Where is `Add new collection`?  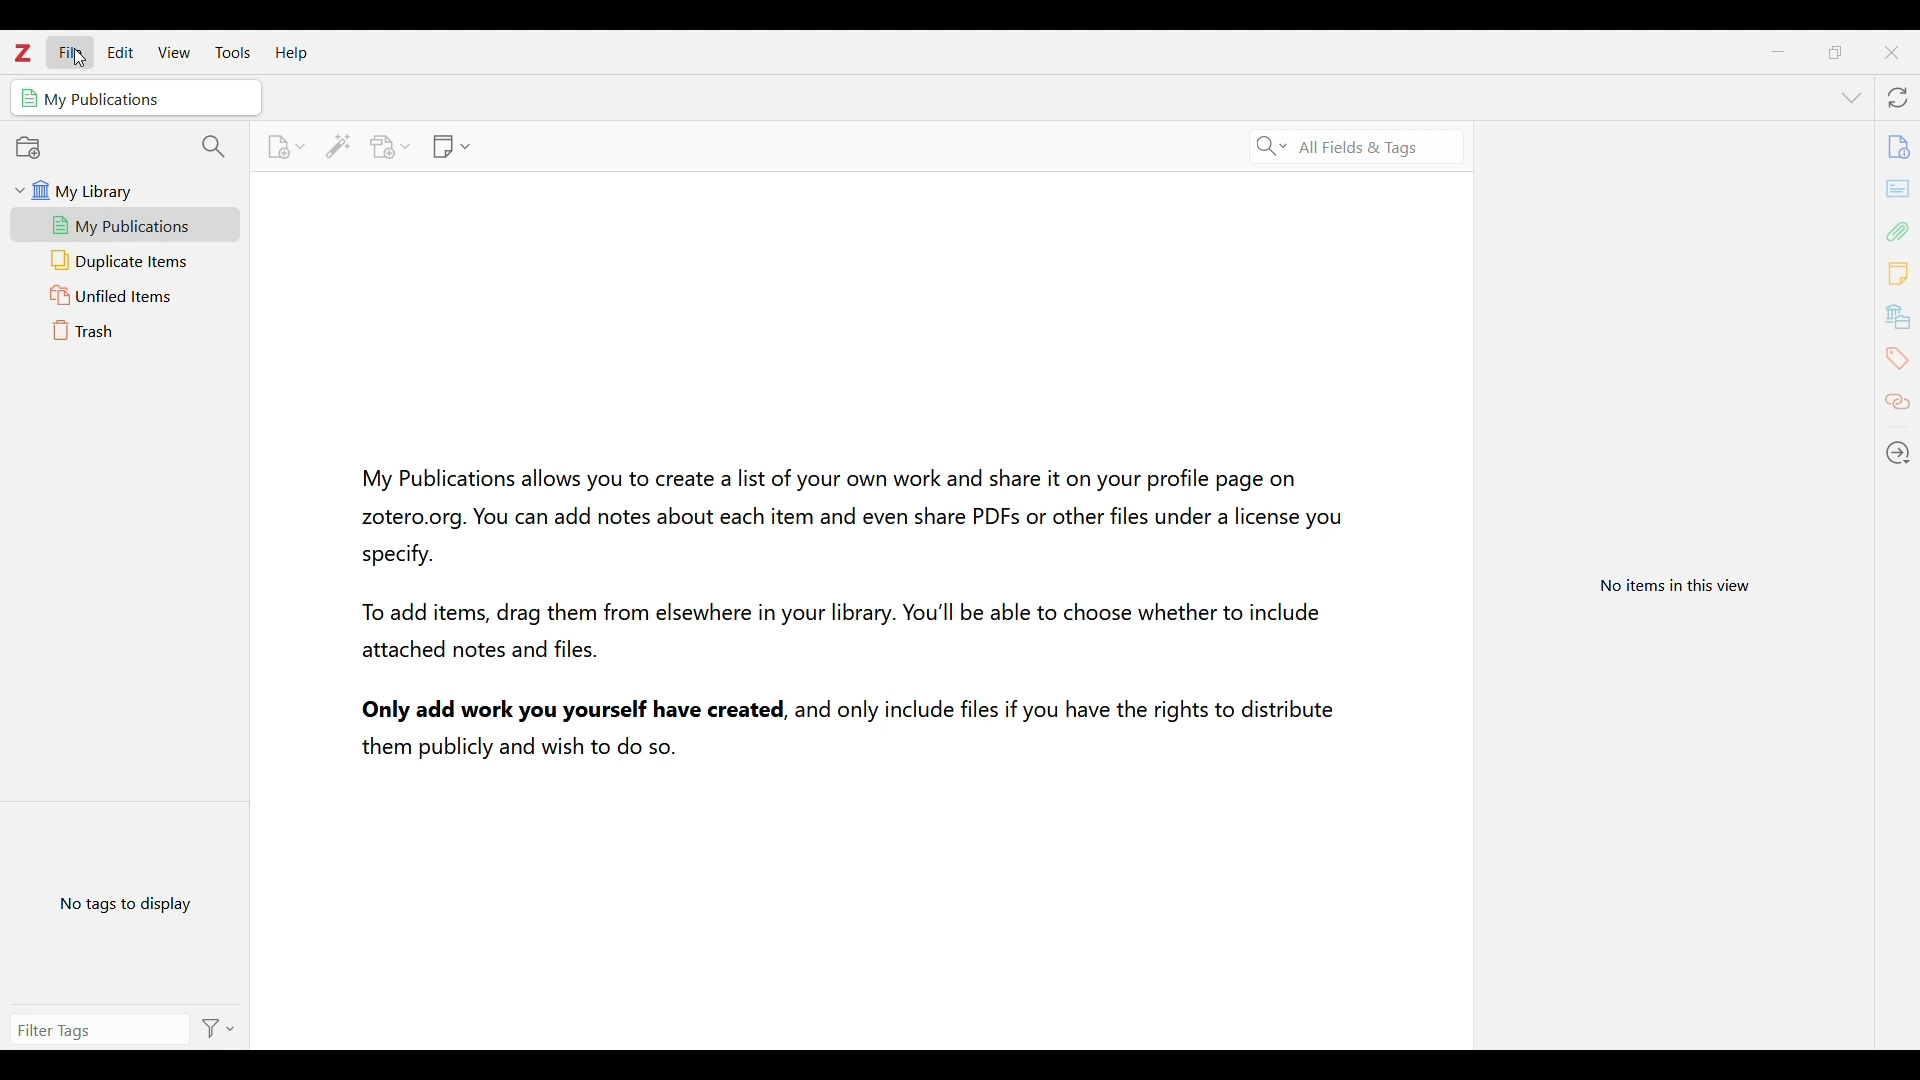
Add new collection is located at coordinates (29, 148).